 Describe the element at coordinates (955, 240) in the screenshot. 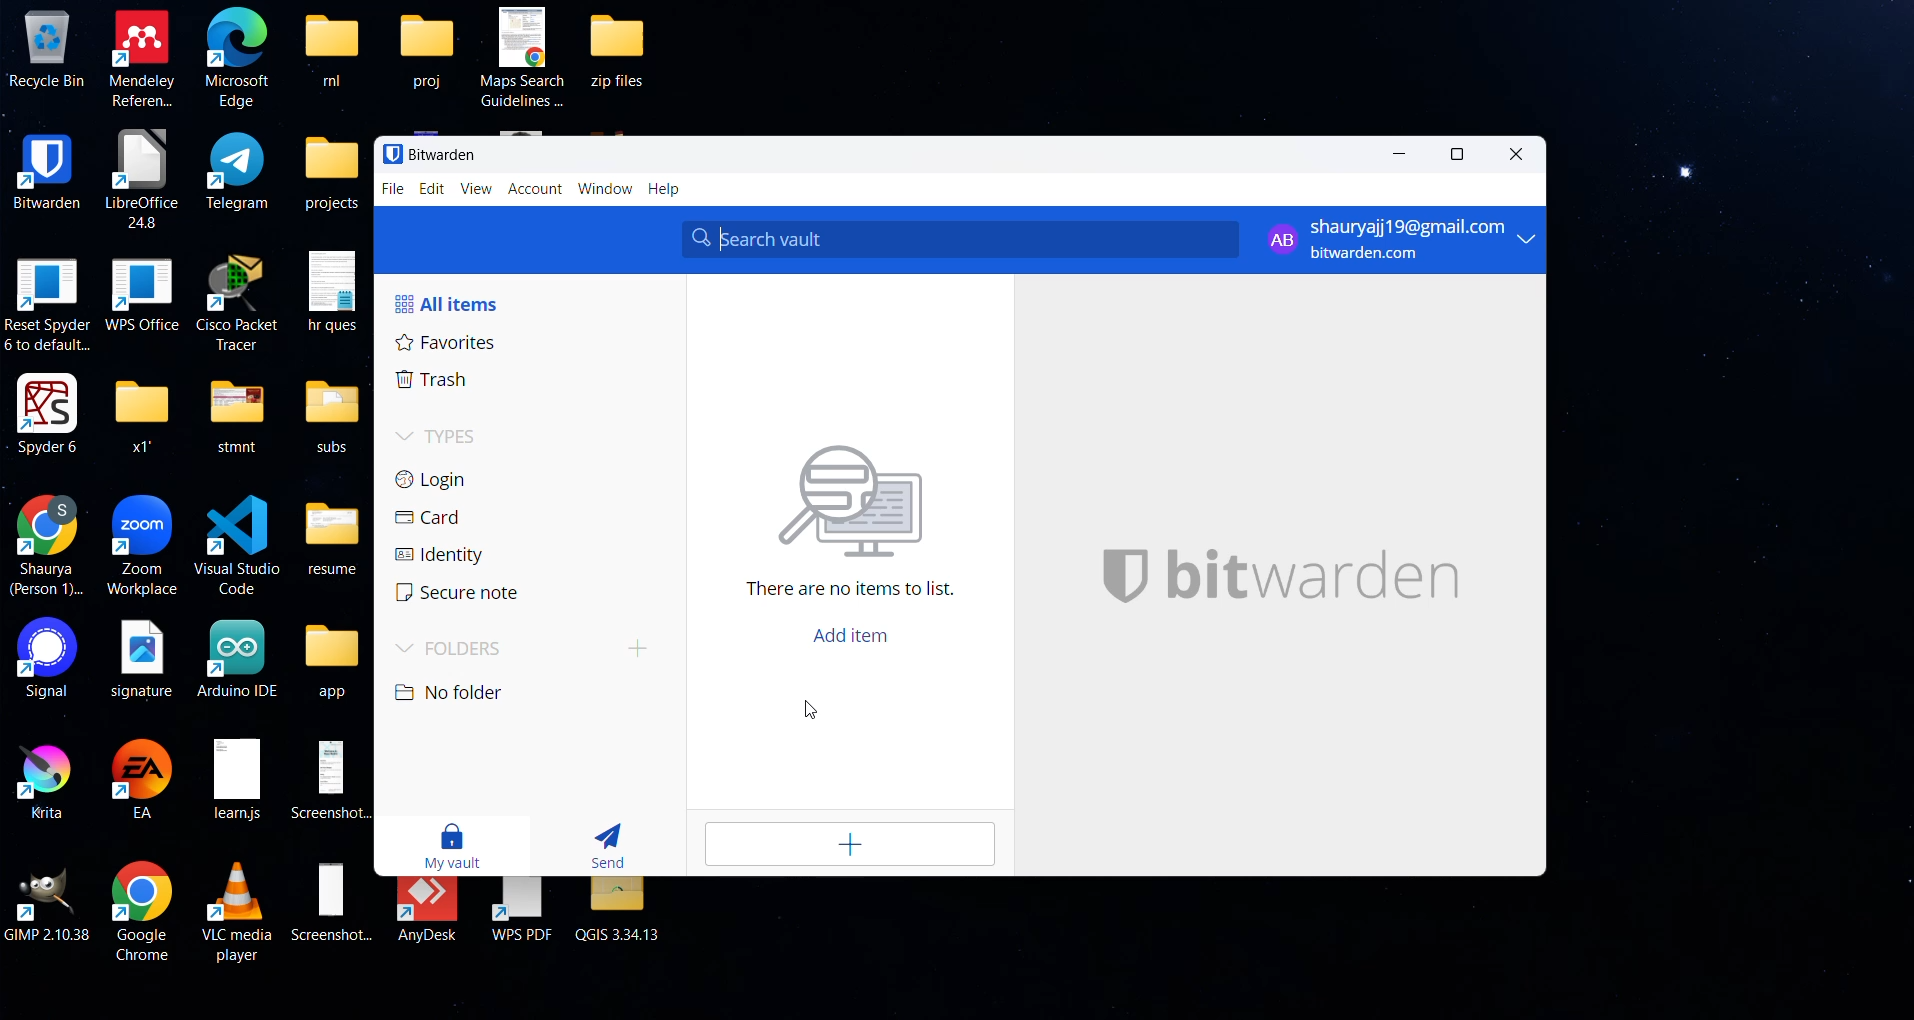

I see `search bar` at that location.